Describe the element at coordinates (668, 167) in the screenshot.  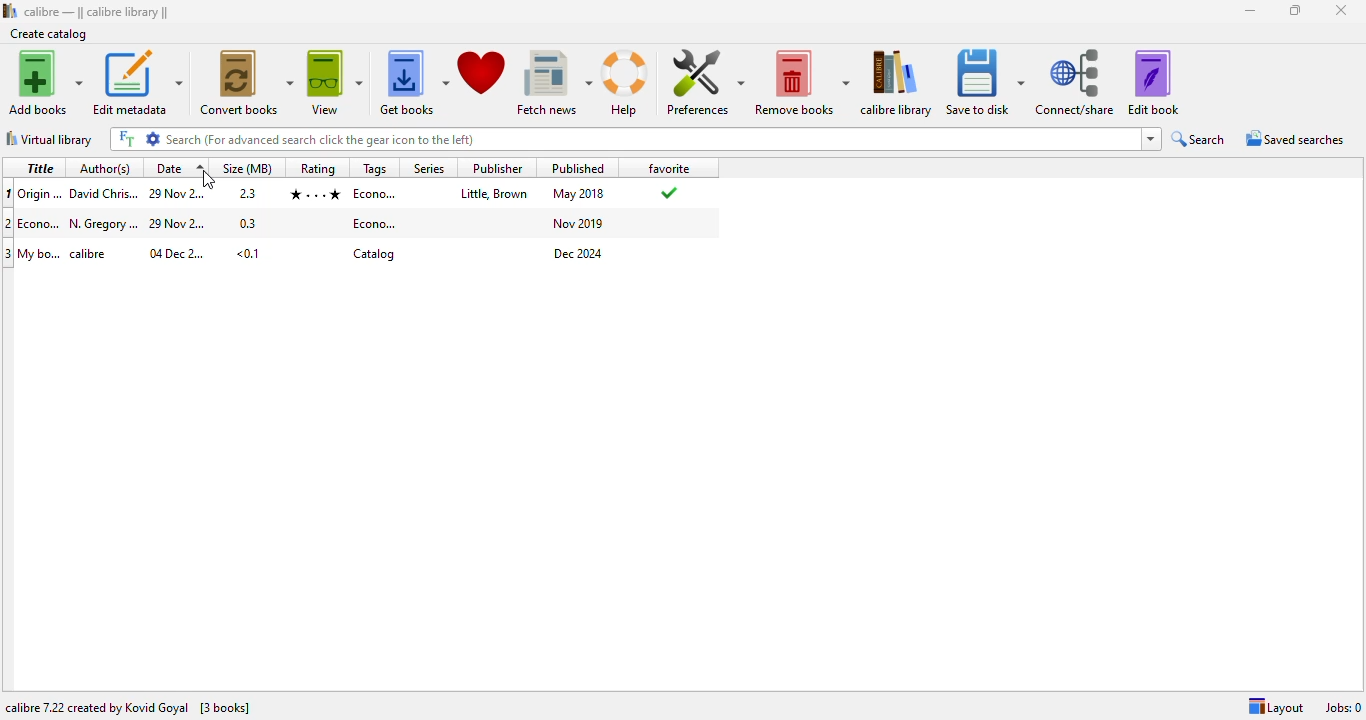
I see `favorite` at that location.